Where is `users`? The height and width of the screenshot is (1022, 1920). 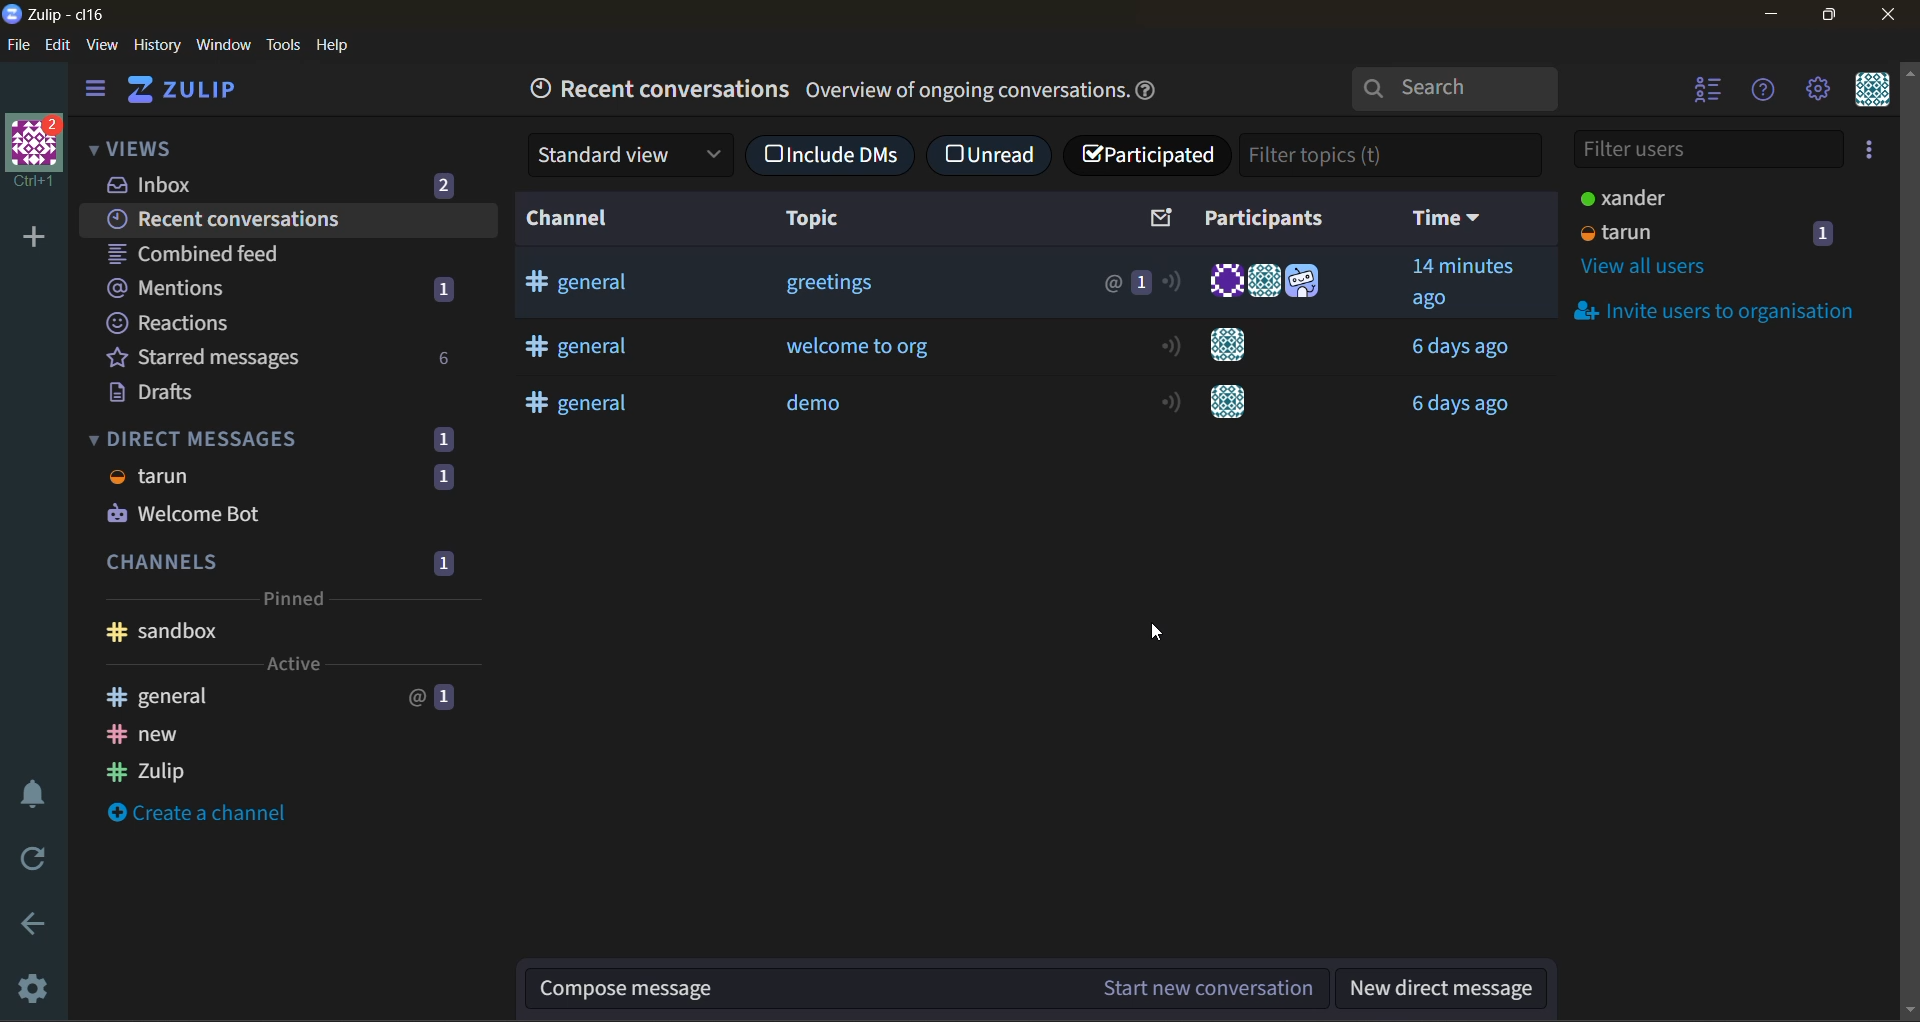
users is located at coordinates (1268, 279).